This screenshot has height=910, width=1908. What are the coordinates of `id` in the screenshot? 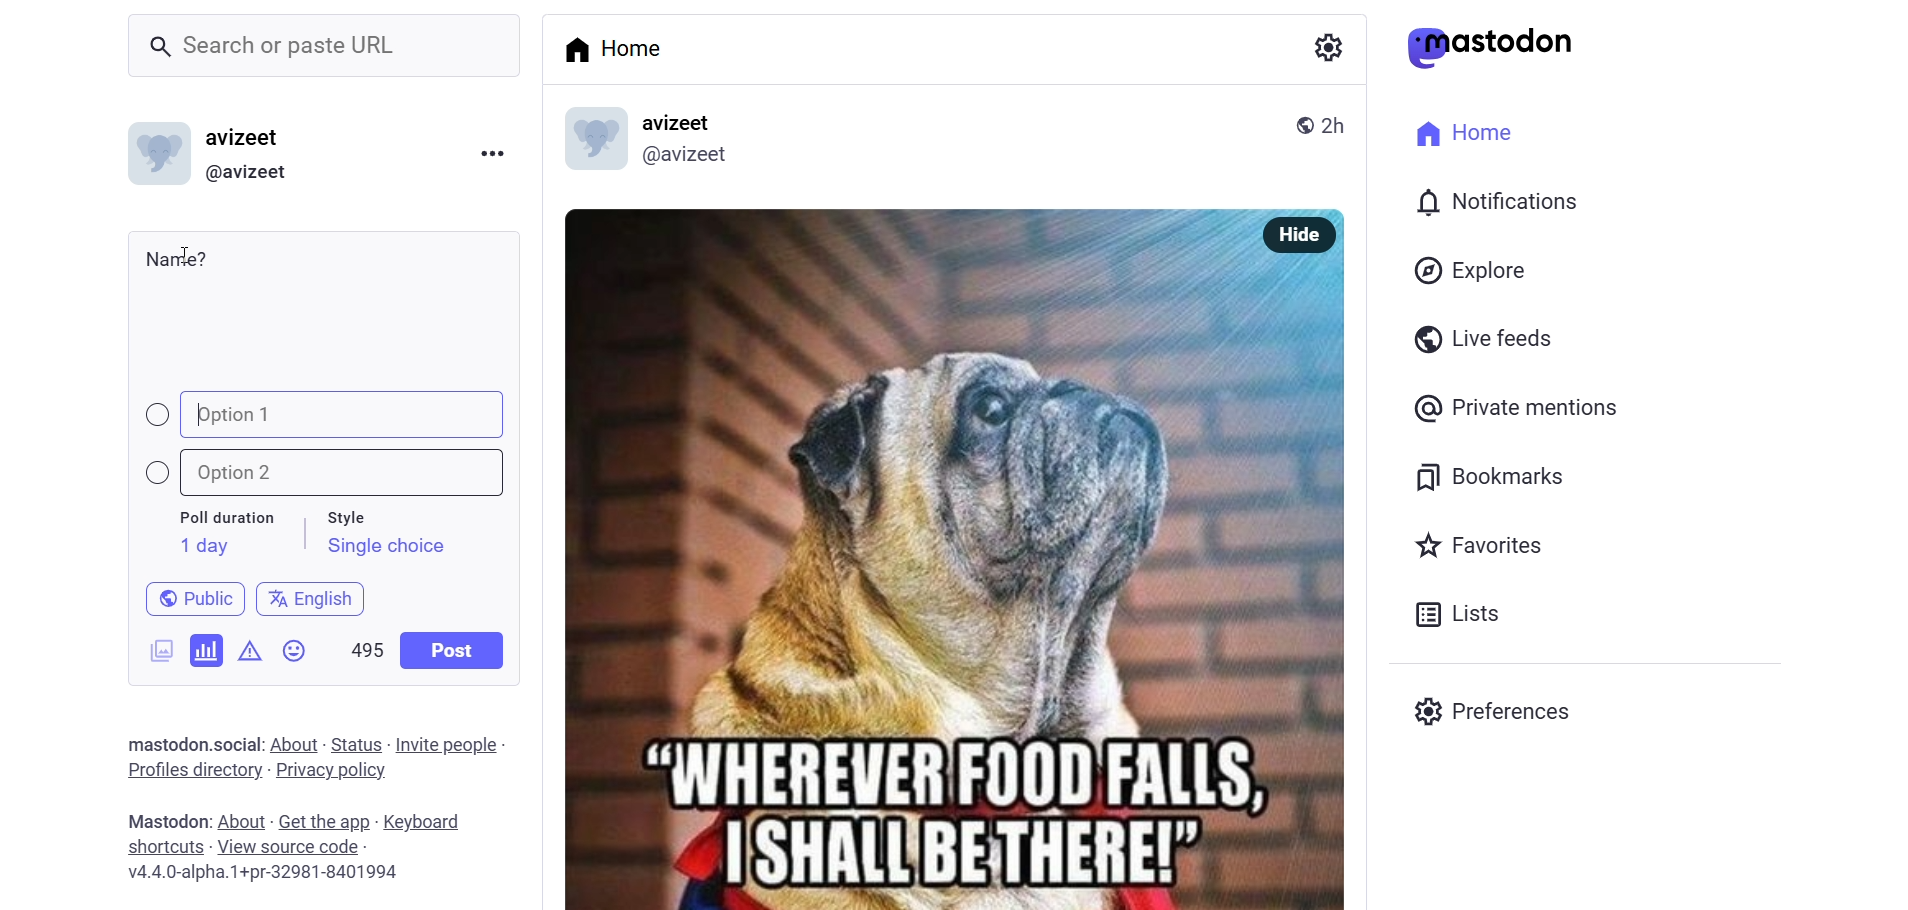 It's located at (153, 158).